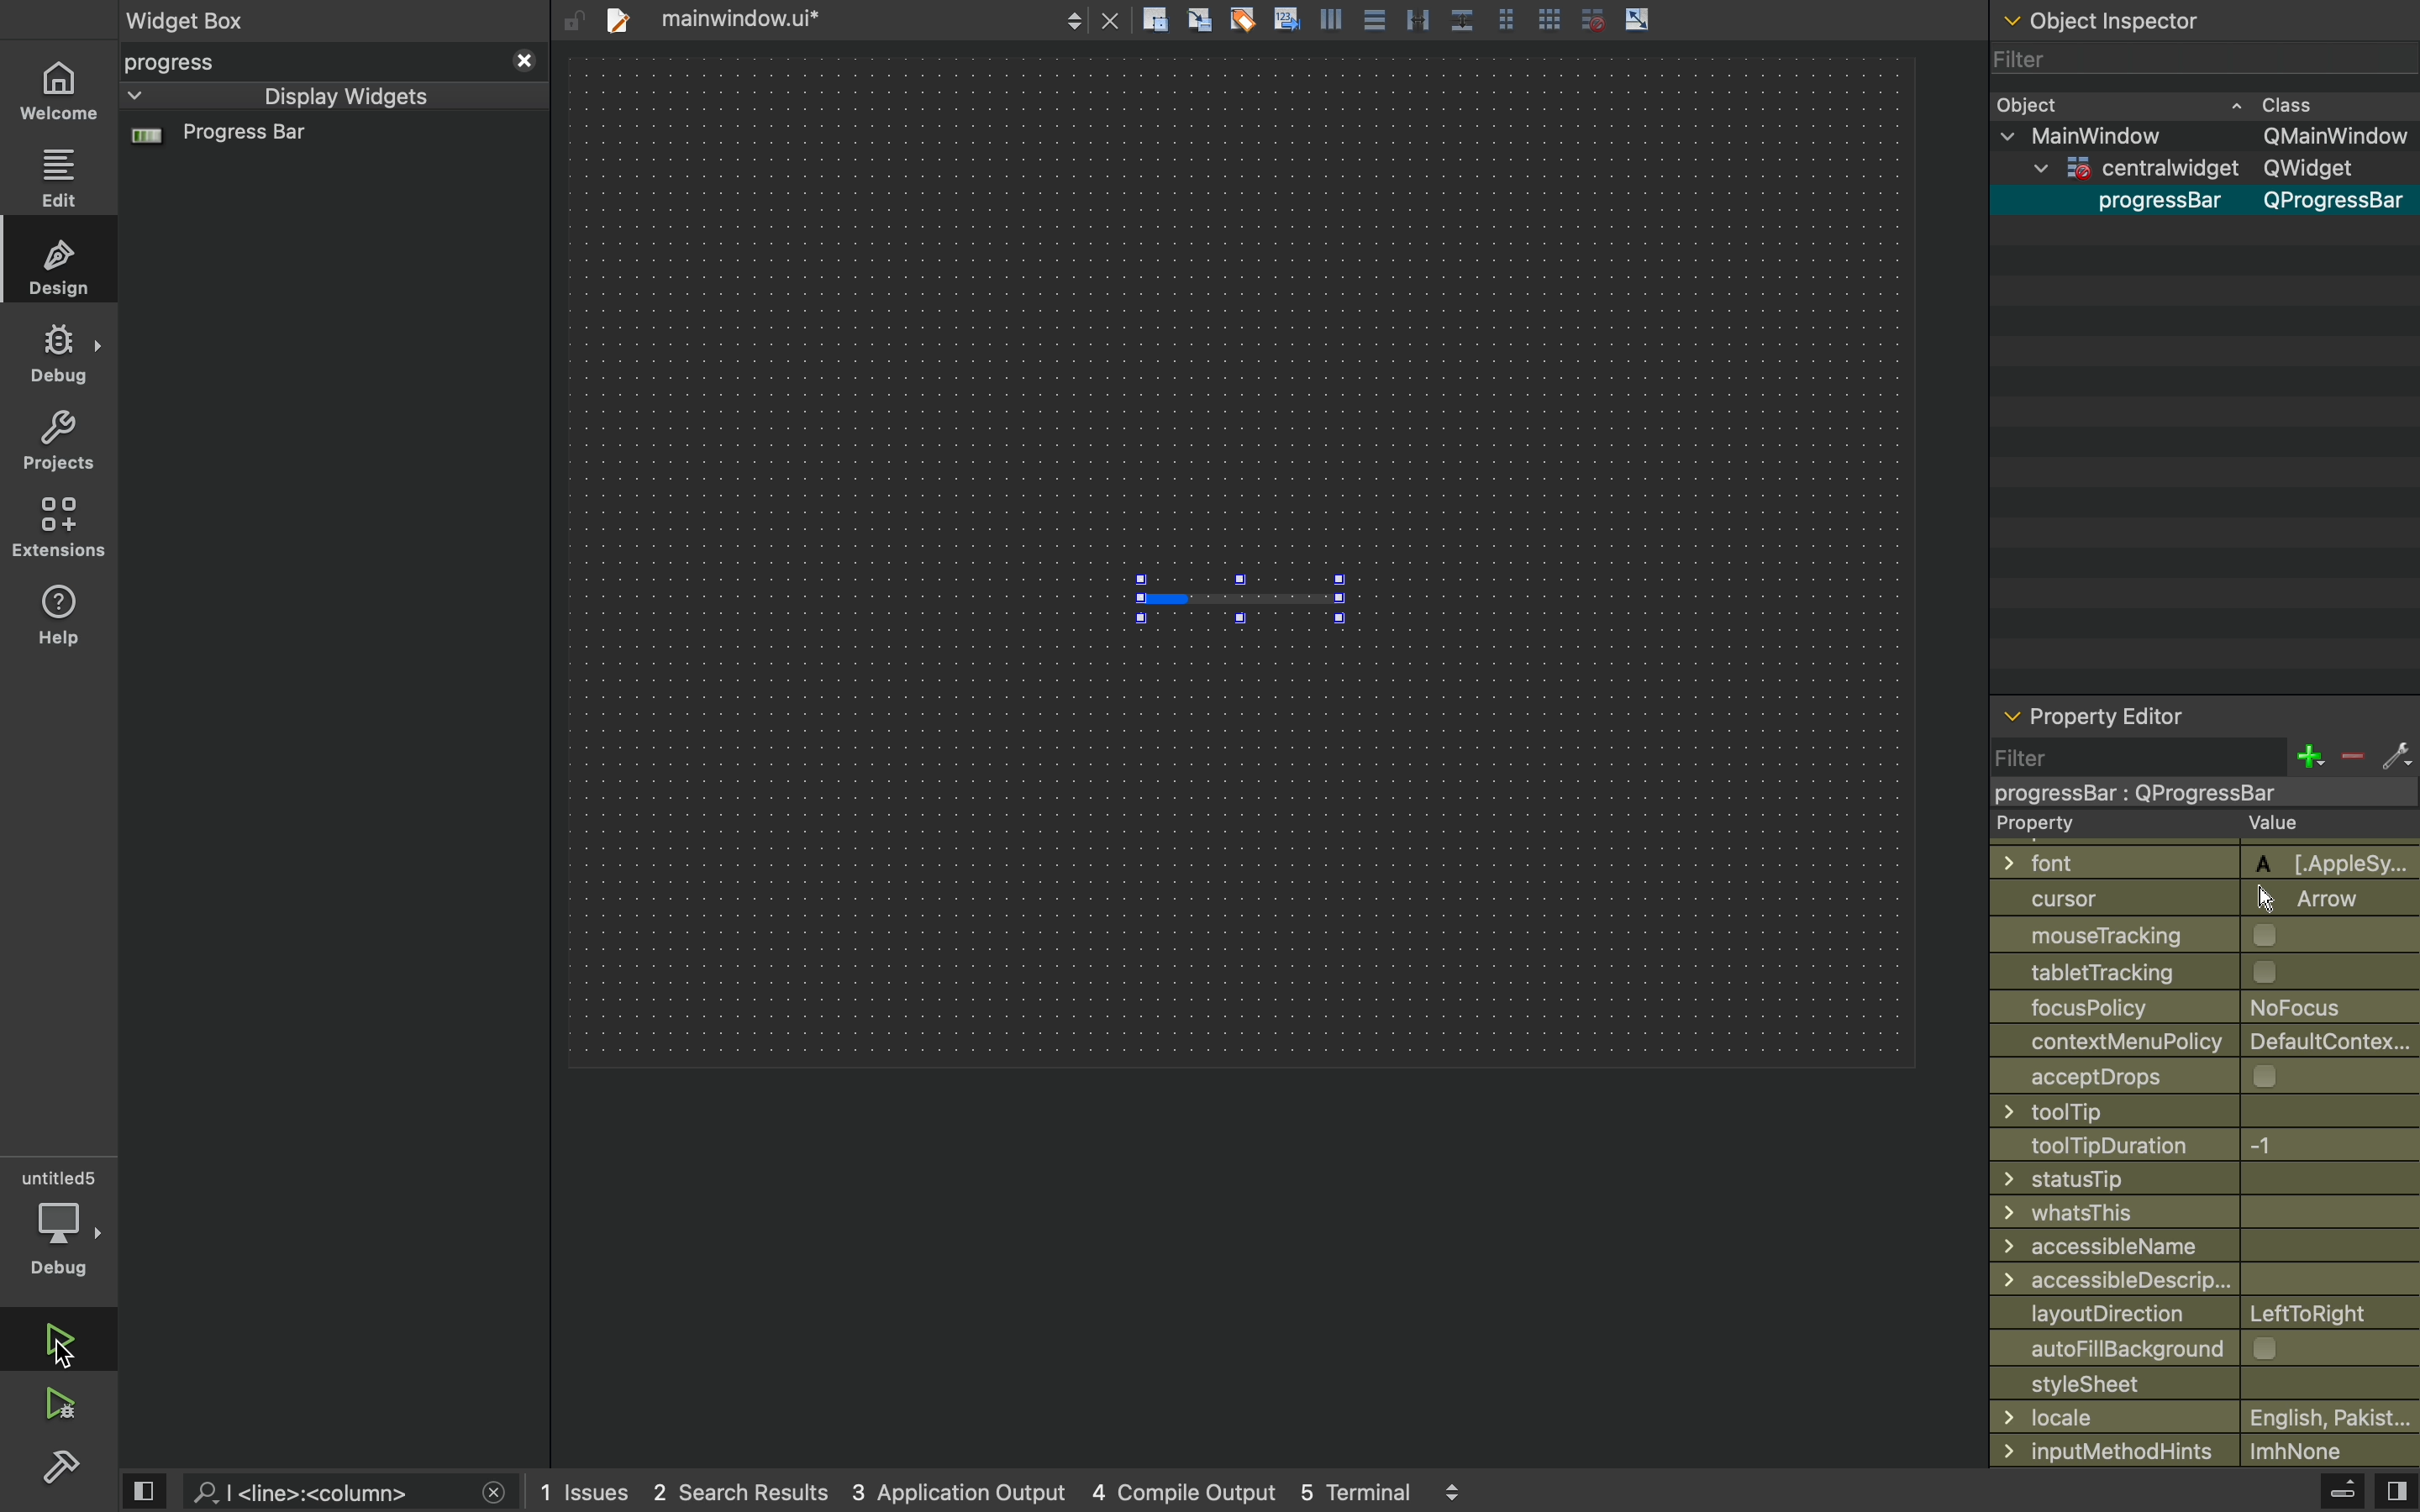  Describe the element at coordinates (58, 93) in the screenshot. I see `home` at that location.